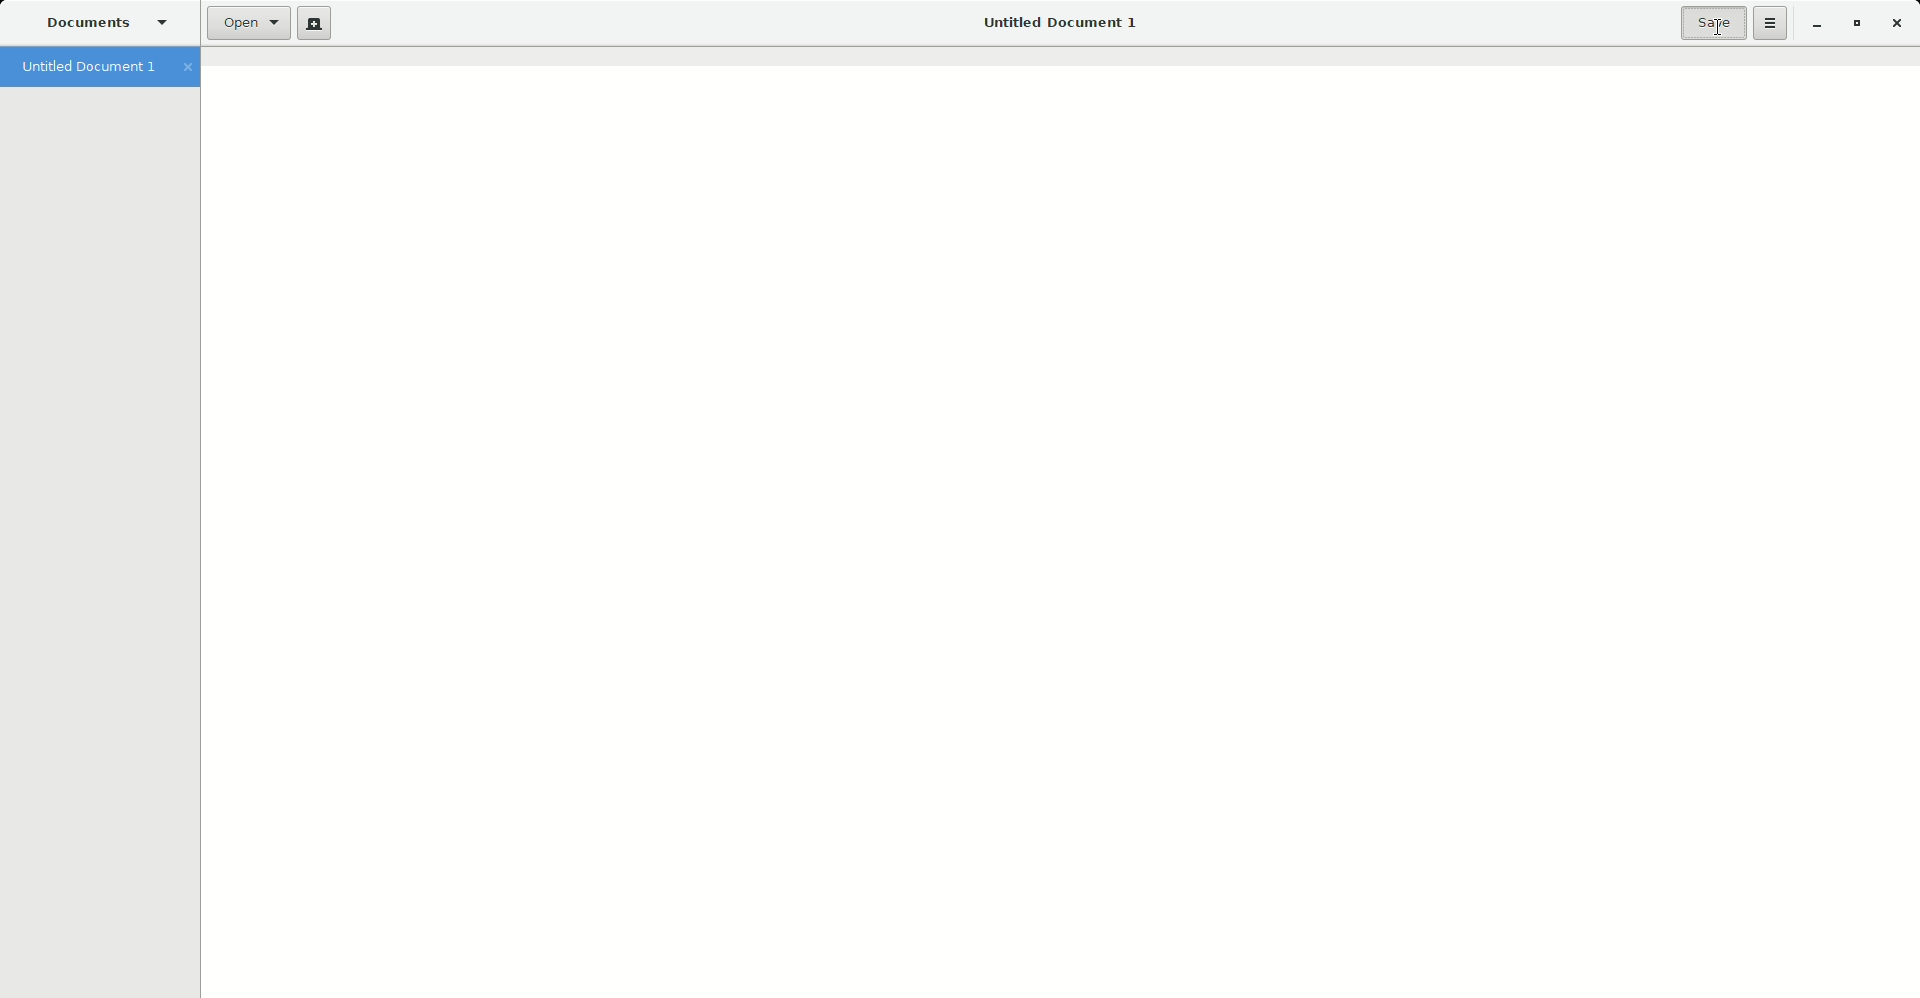  I want to click on Options, so click(1770, 23).